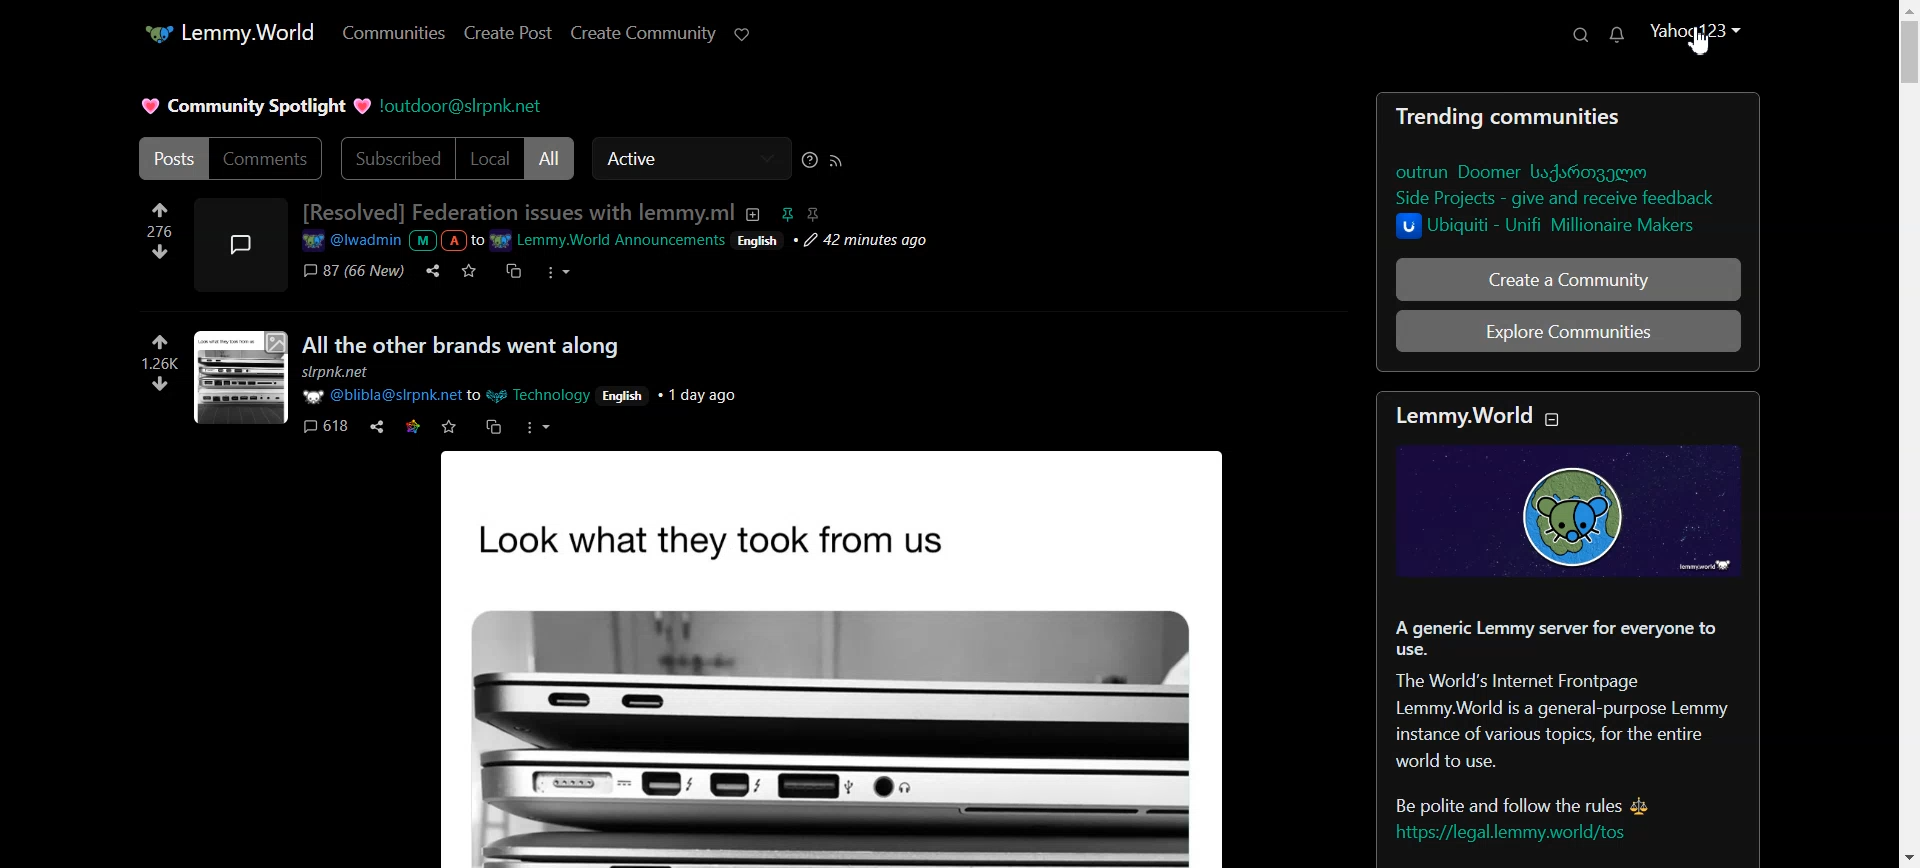 The height and width of the screenshot is (868, 1920). Describe the element at coordinates (354, 270) in the screenshot. I see `Comment` at that location.